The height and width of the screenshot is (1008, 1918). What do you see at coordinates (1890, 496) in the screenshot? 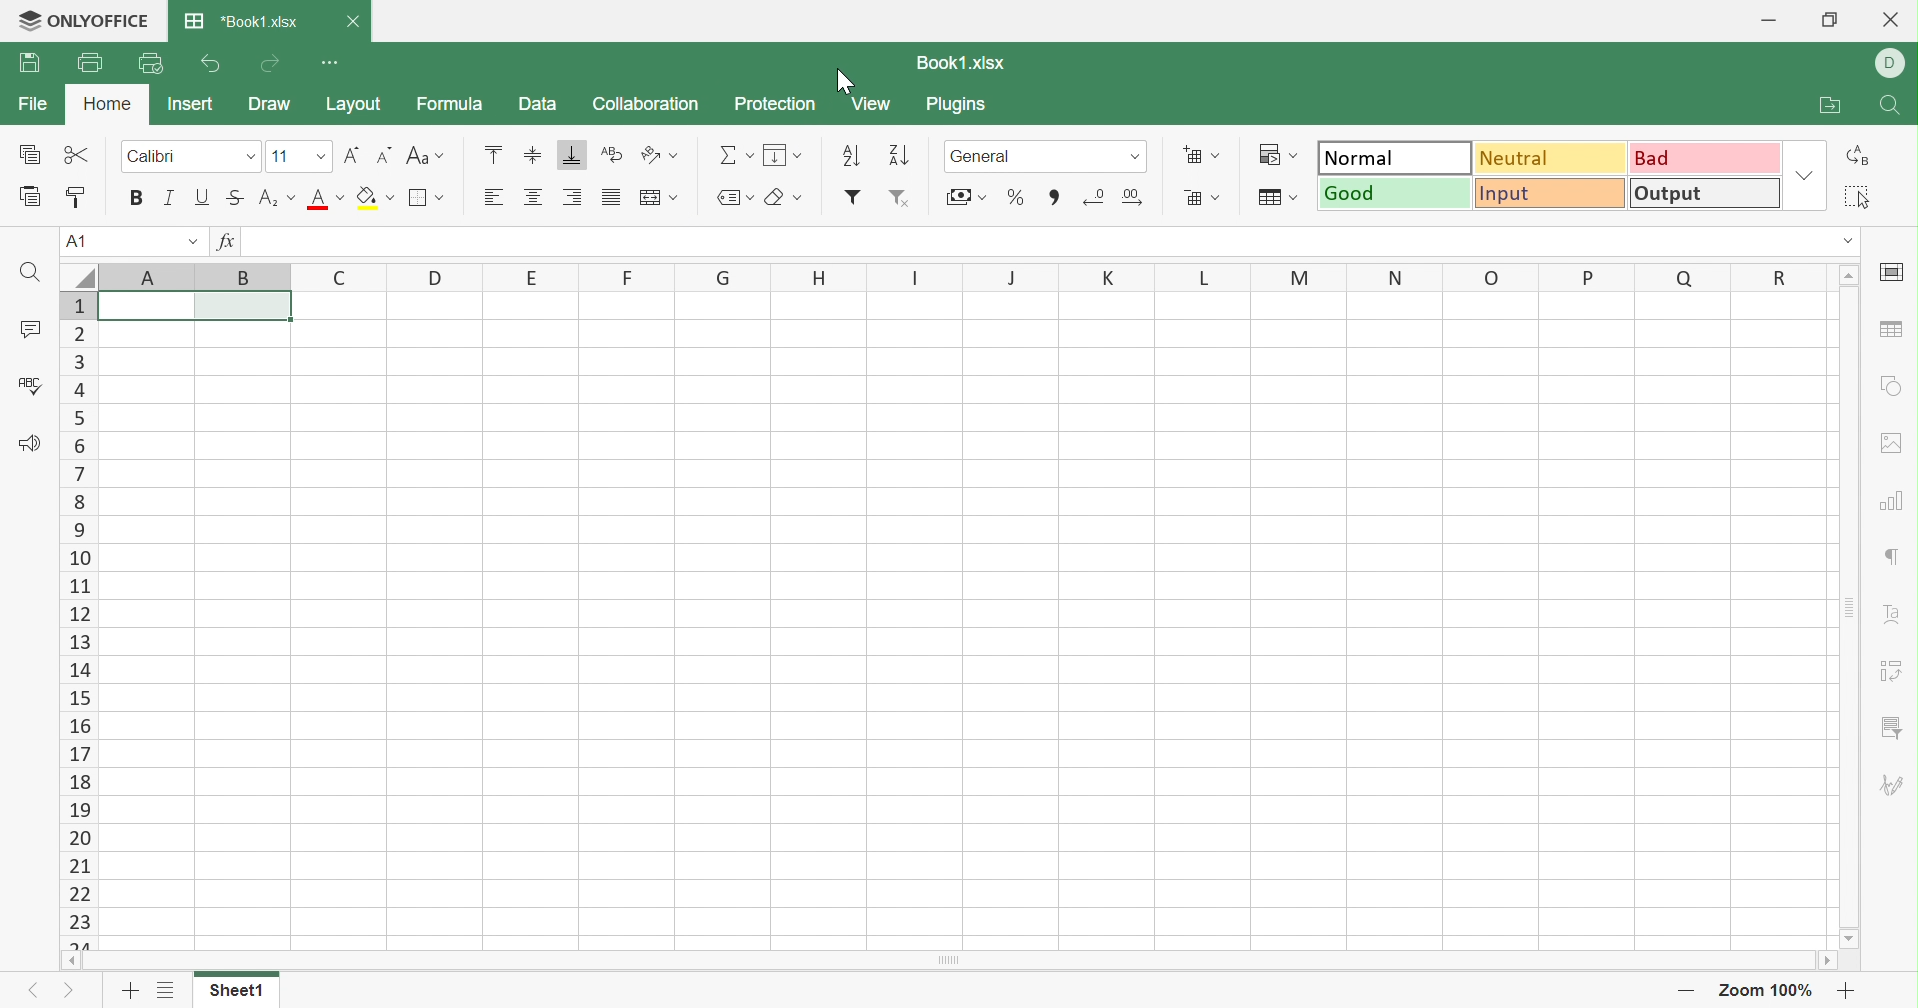
I see `Chart settings` at bounding box center [1890, 496].